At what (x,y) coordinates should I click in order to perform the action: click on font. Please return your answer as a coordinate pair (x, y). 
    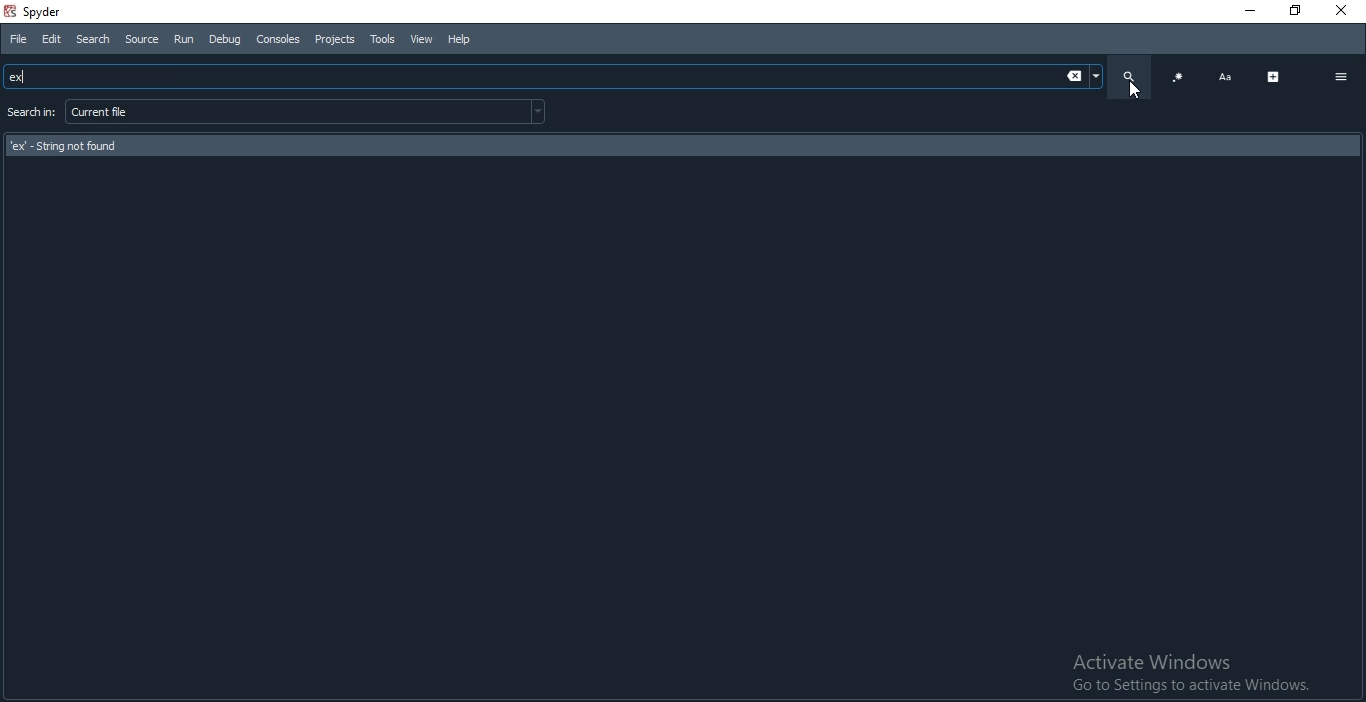
    Looking at the image, I should click on (1224, 77).